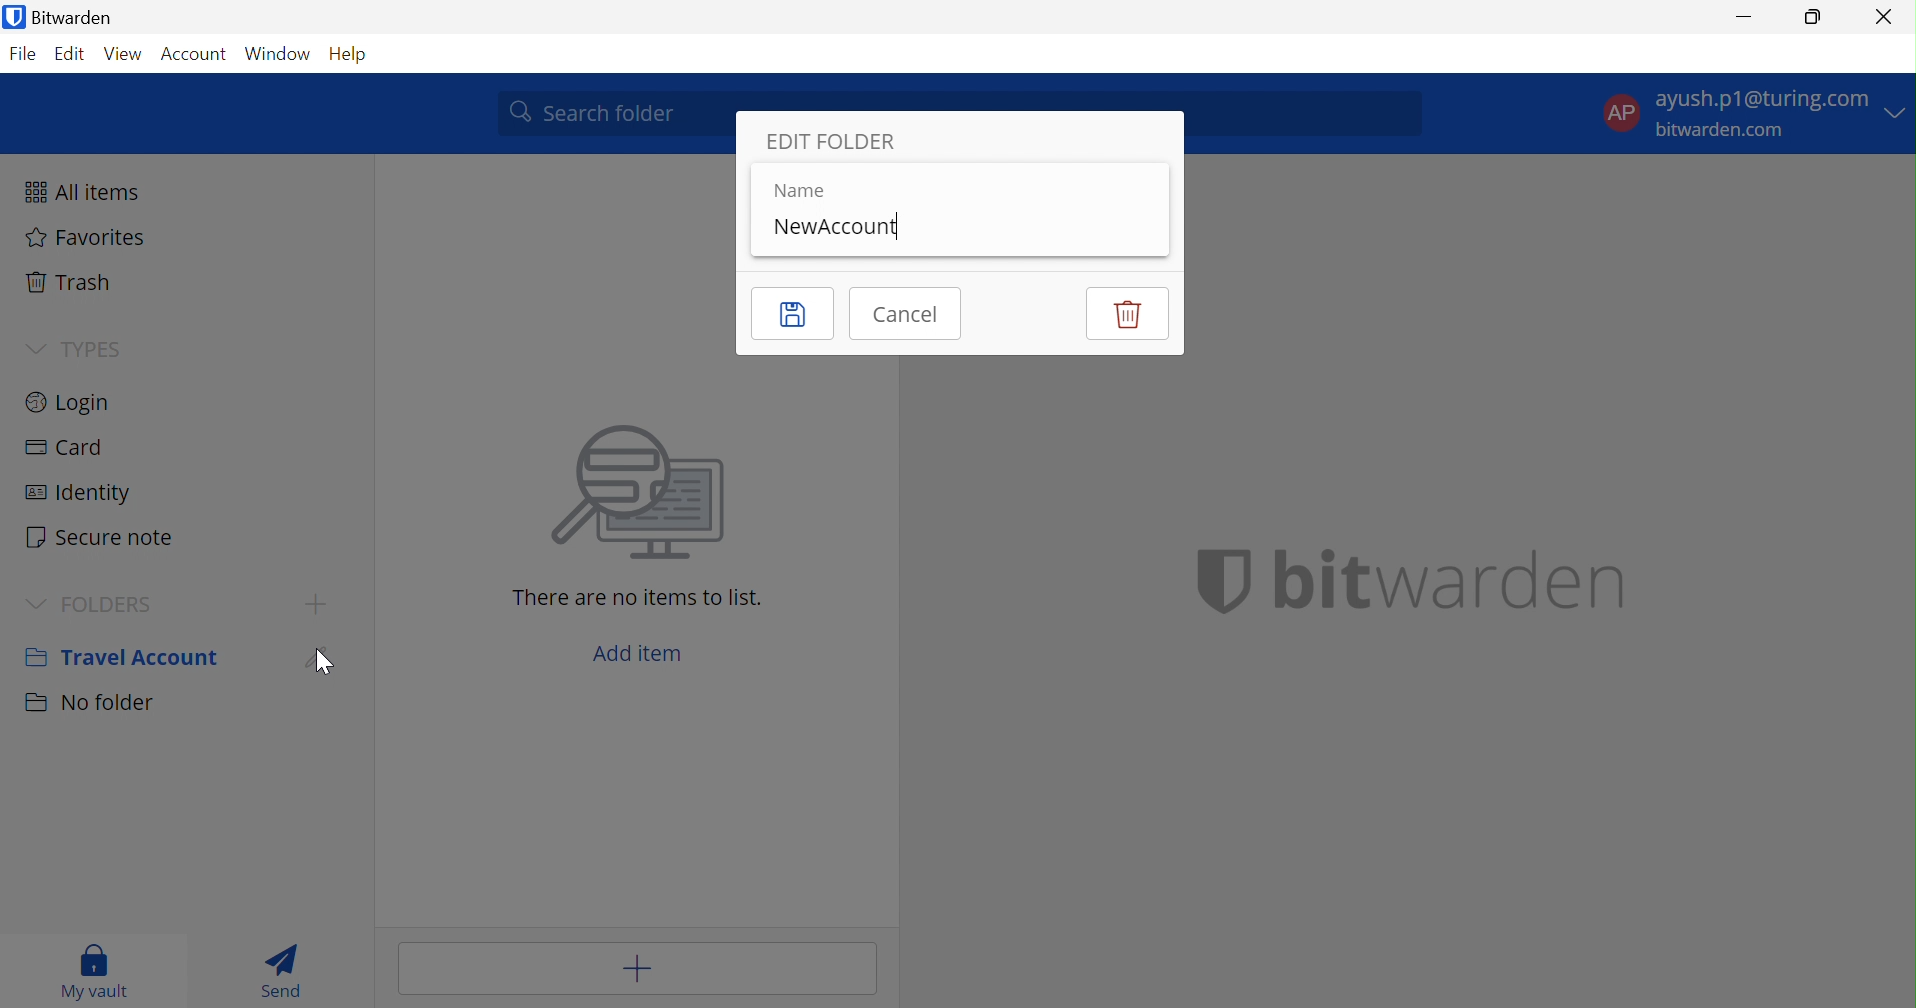 The image size is (1916, 1008). Describe the element at coordinates (1447, 579) in the screenshot. I see `bitwarden` at that location.